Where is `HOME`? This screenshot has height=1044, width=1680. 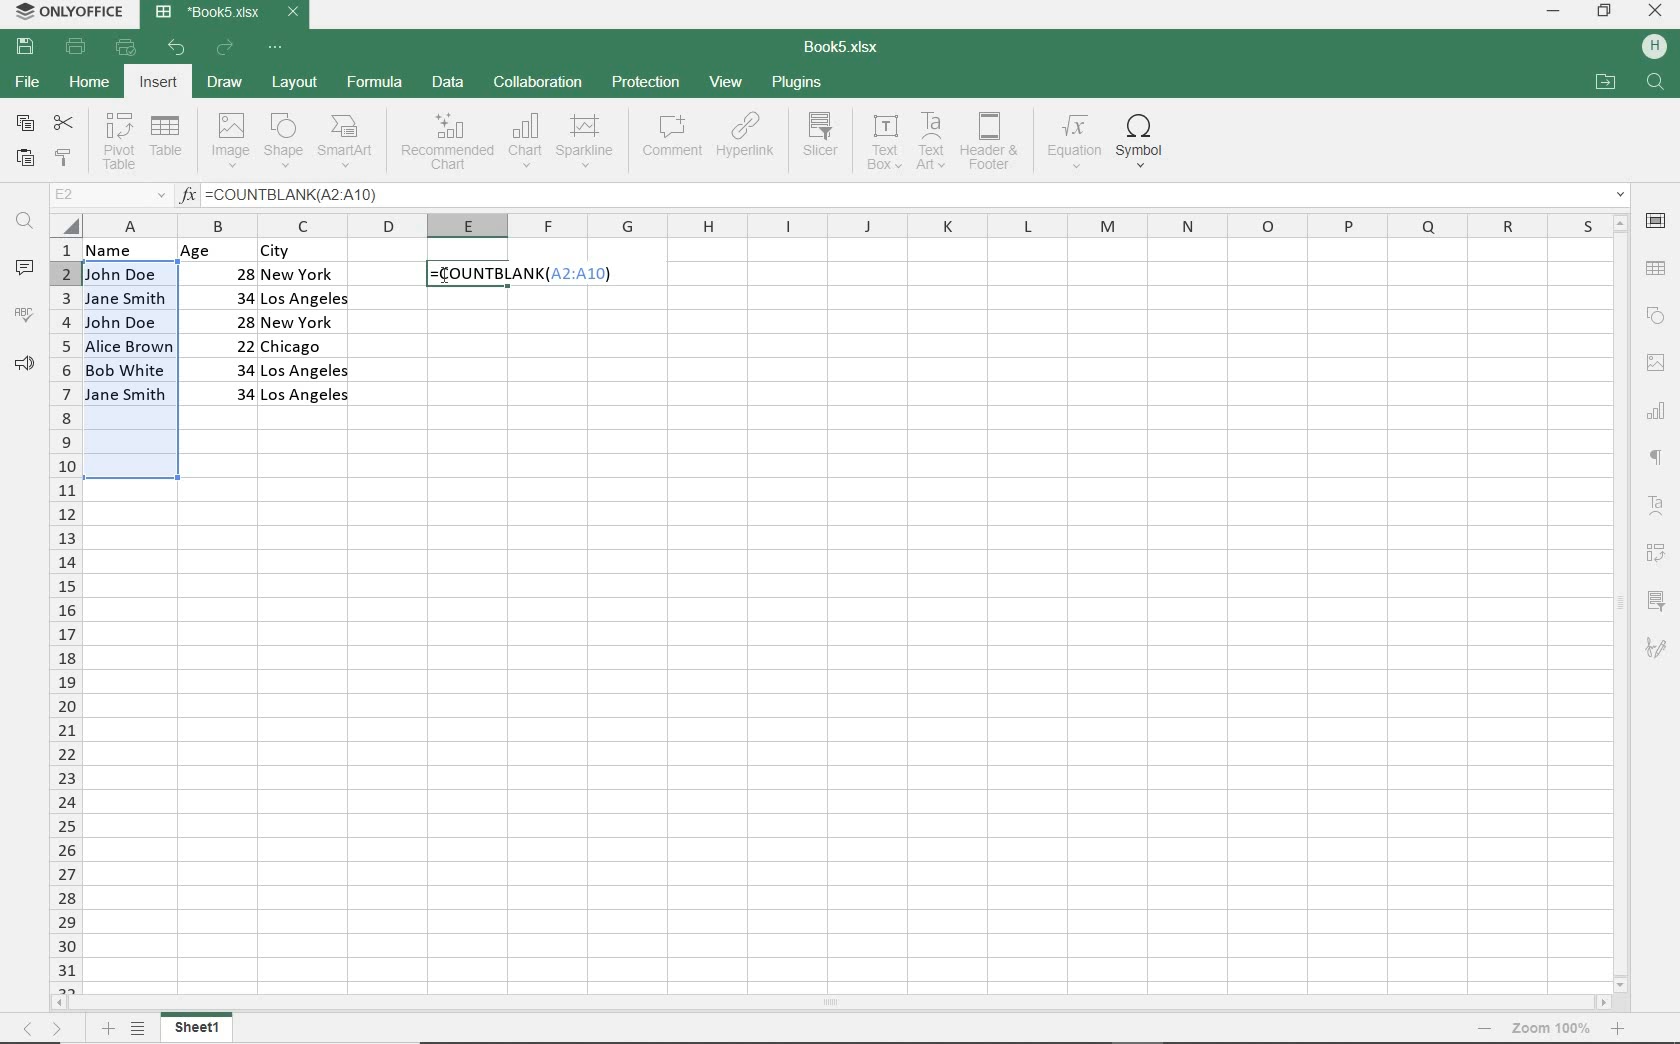 HOME is located at coordinates (88, 81).